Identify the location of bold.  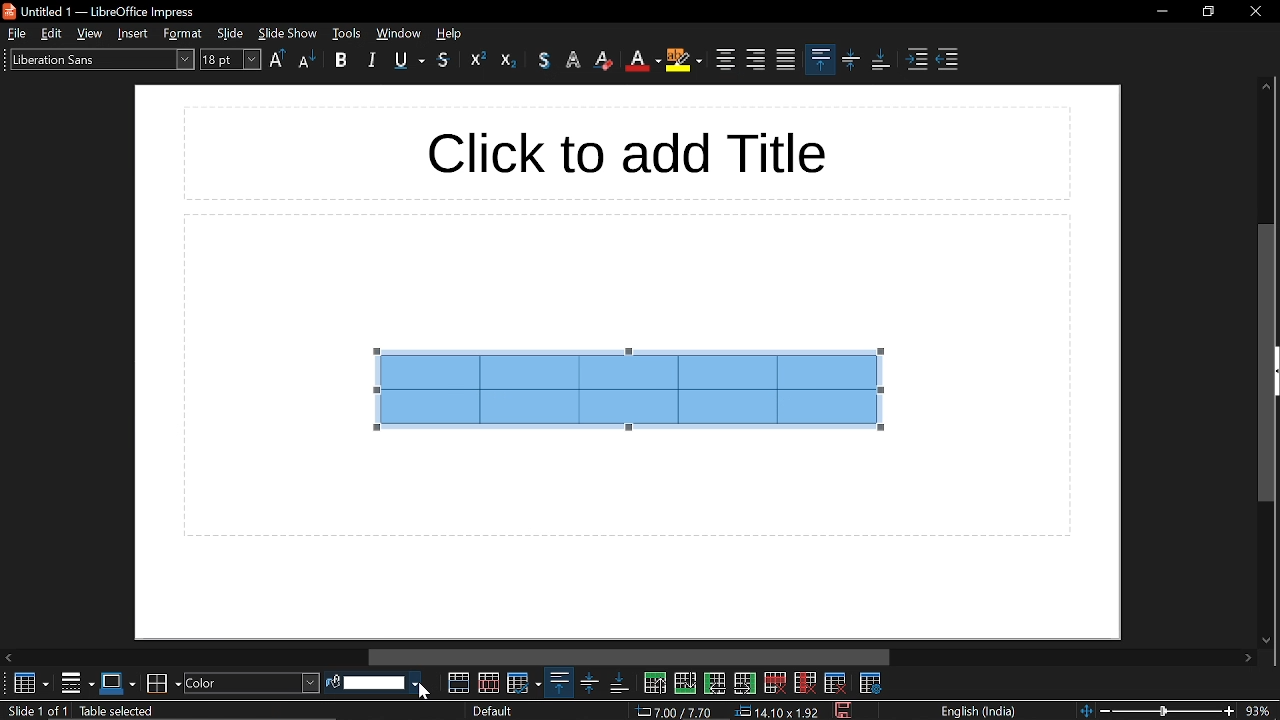
(341, 59).